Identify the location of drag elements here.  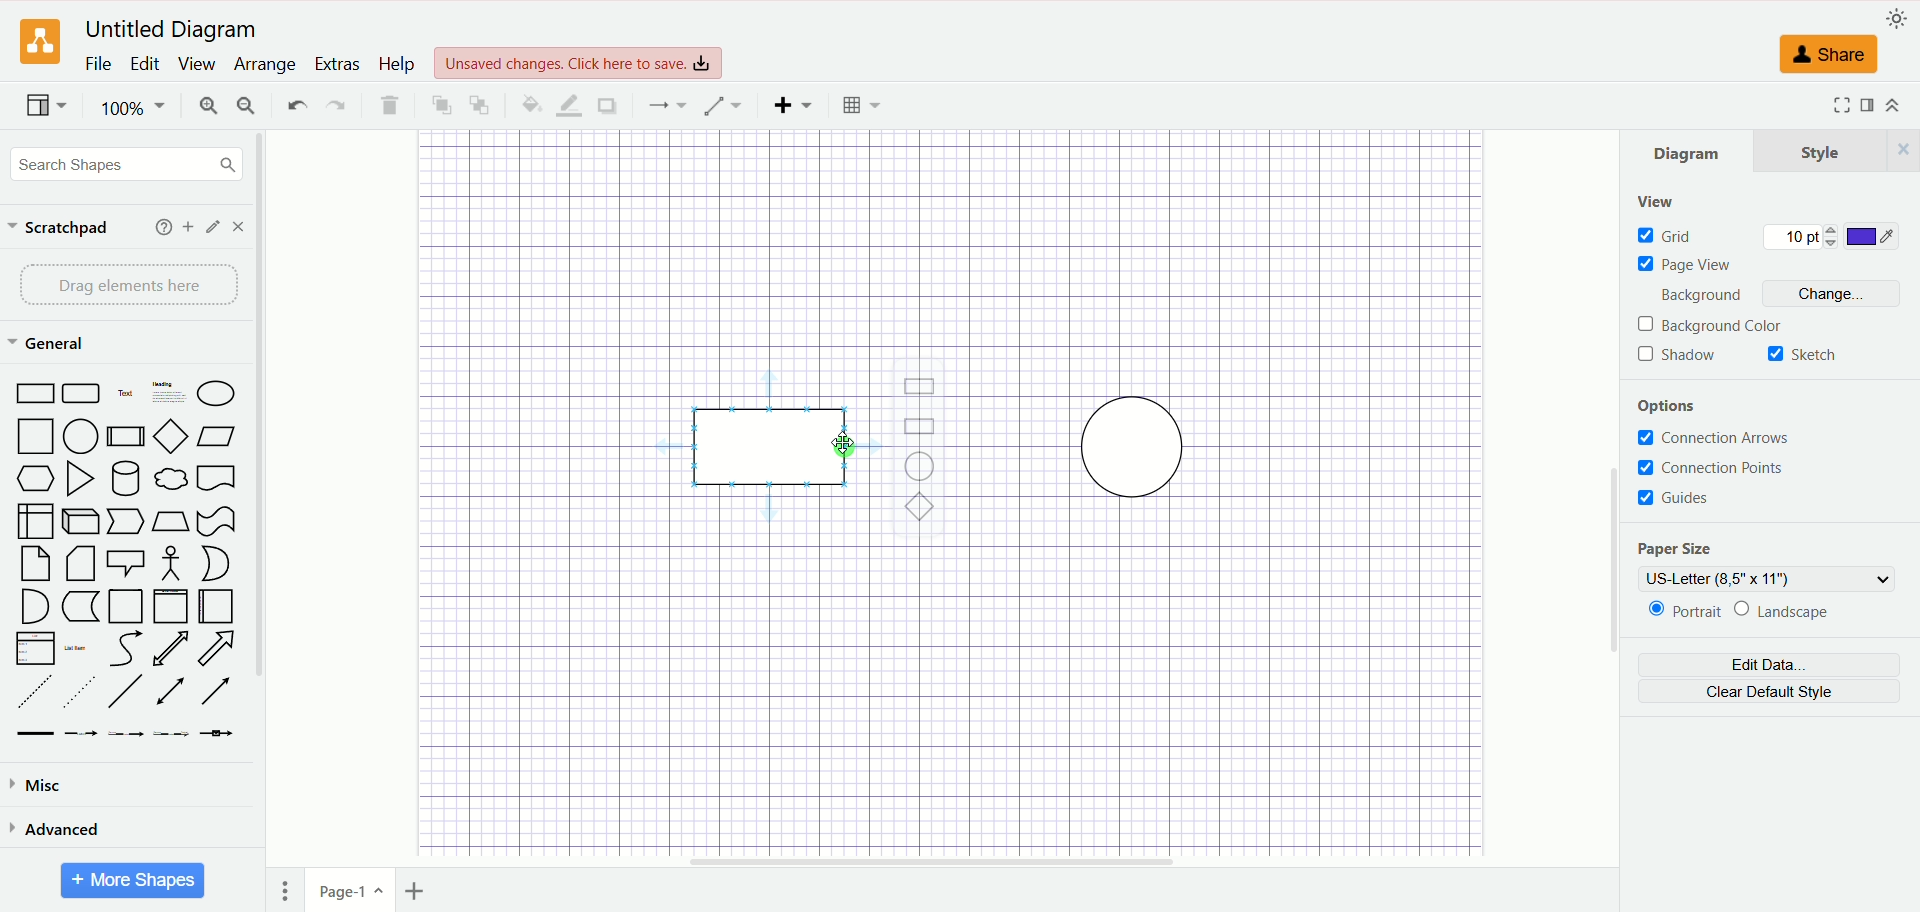
(128, 284).